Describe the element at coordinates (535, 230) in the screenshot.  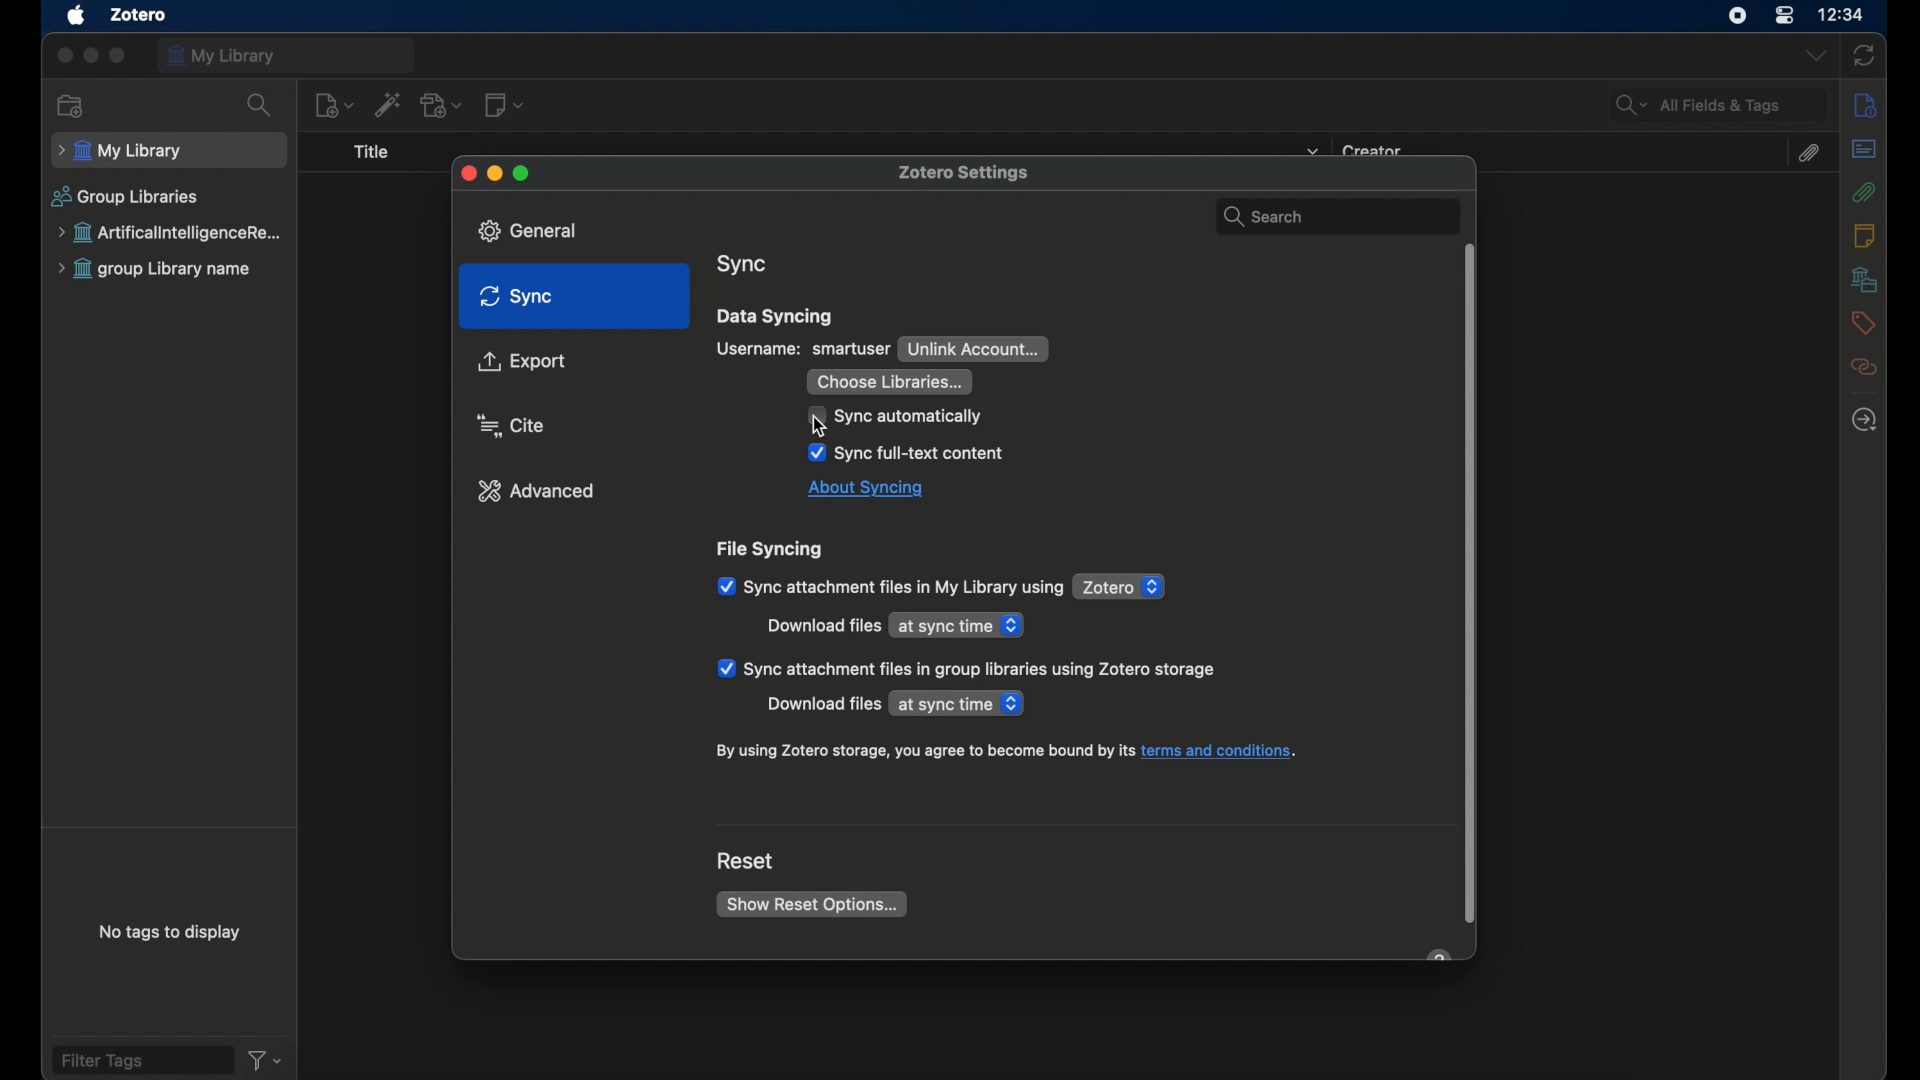
I see `general tab` at that location.